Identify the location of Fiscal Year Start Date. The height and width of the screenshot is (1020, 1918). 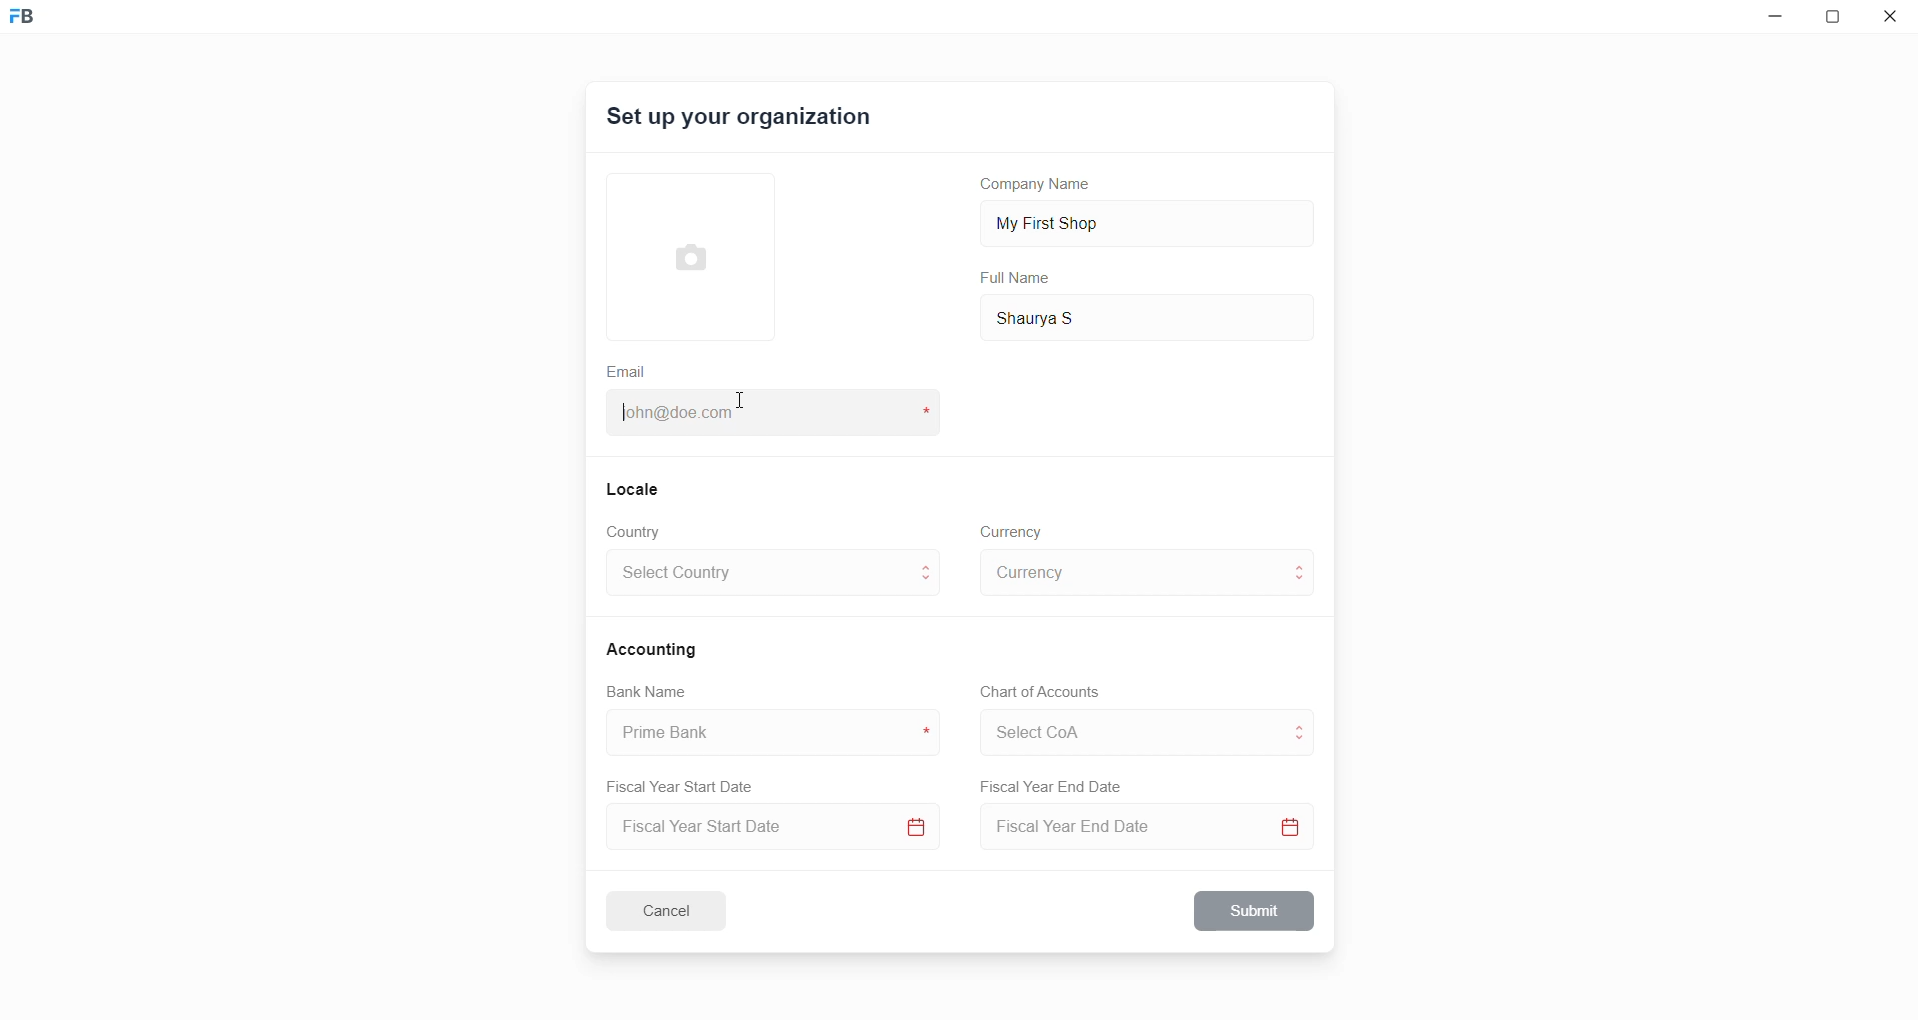
(687, 783).